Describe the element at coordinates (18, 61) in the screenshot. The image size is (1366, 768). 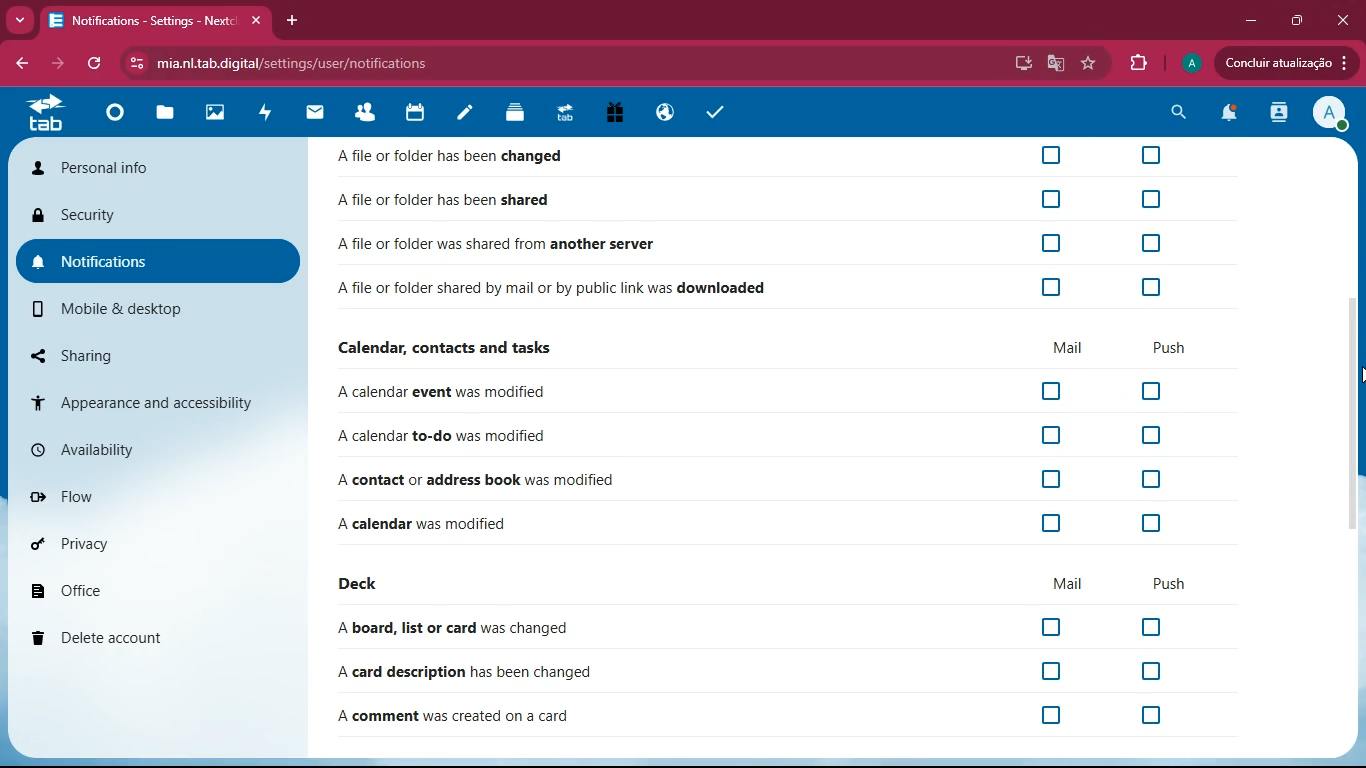
I see `back` at that location.